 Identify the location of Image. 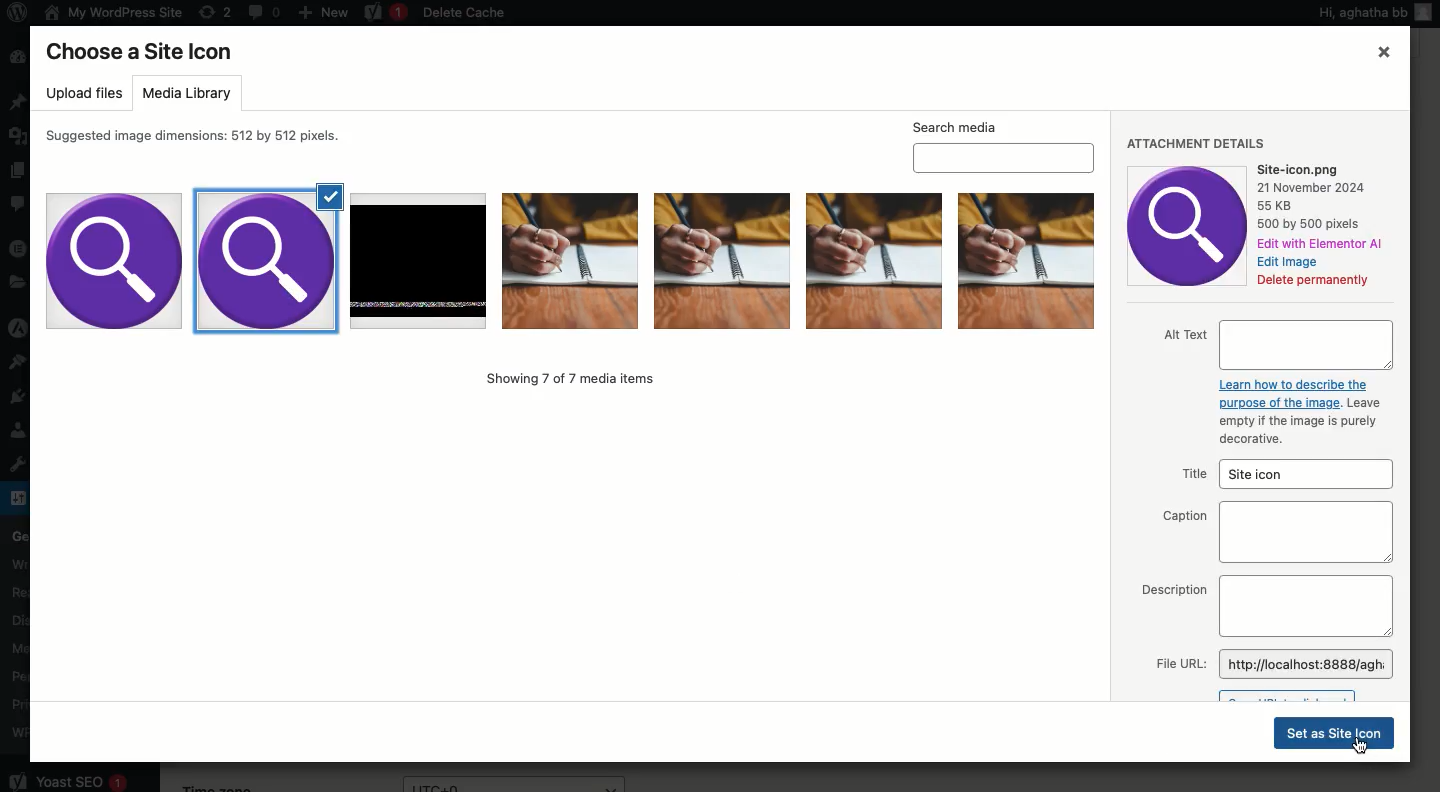
(719, 260).